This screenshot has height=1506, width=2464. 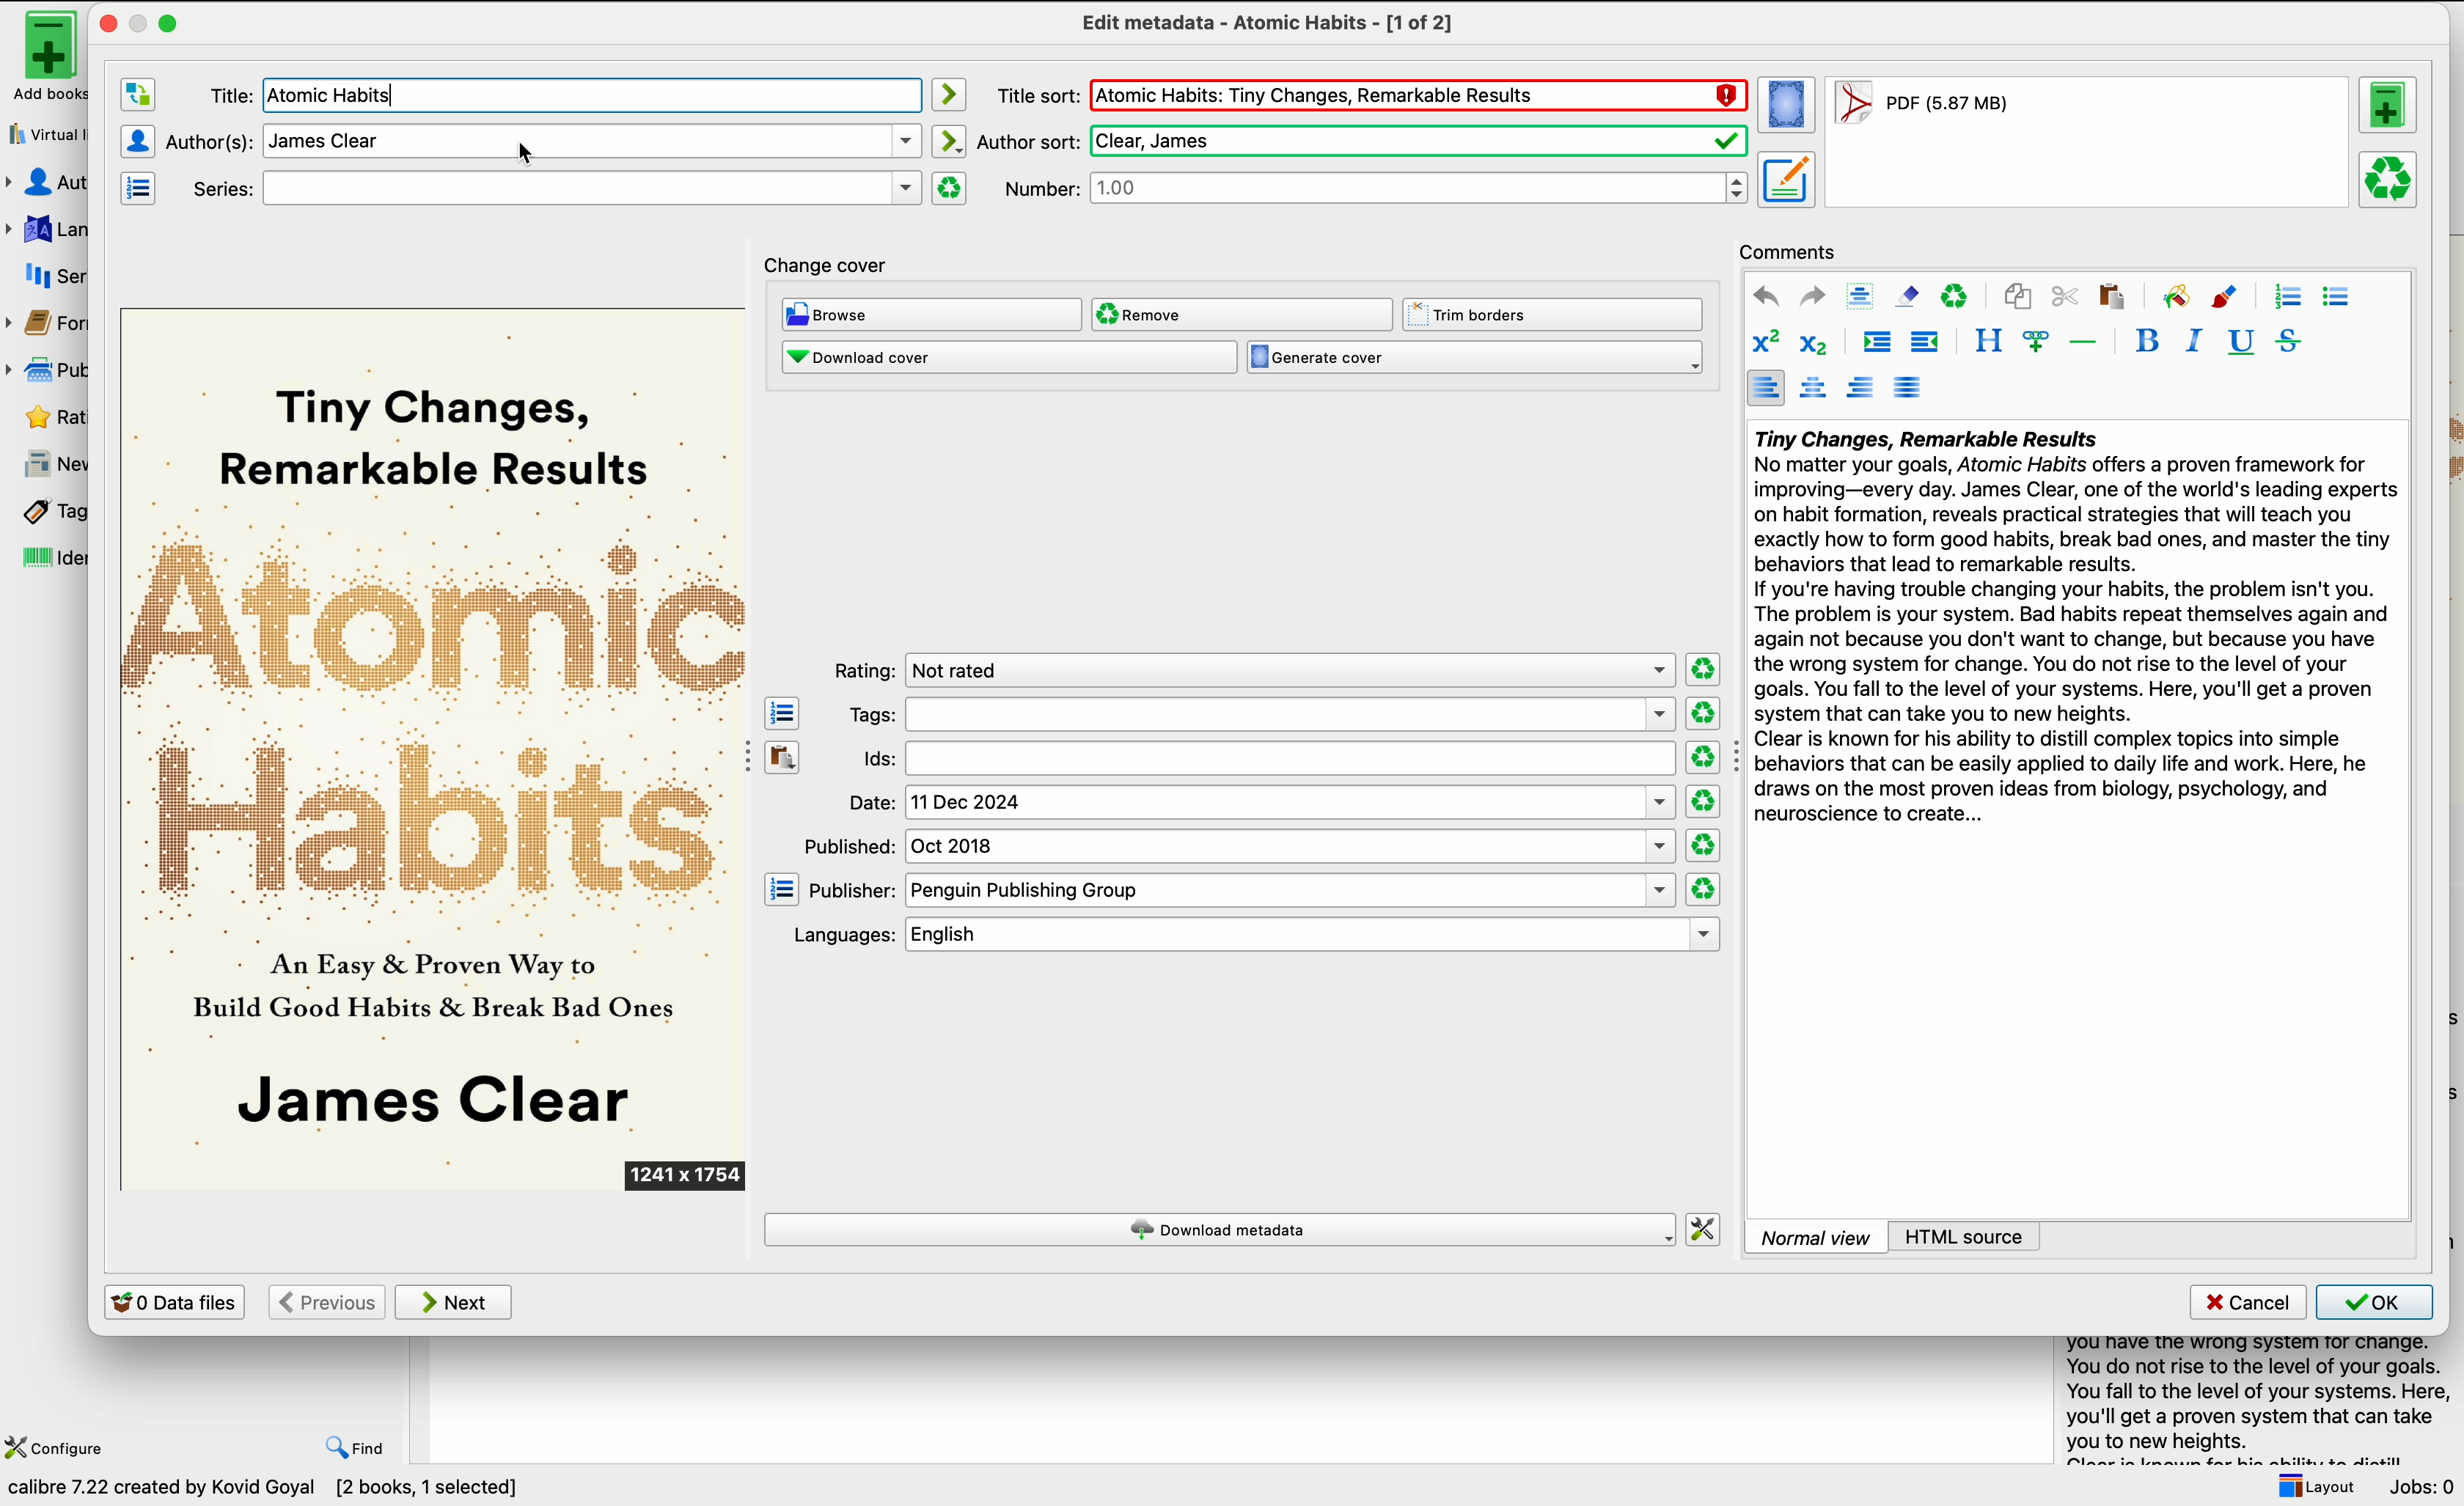 I want to click on publisher, so click(x=1241, y=891).